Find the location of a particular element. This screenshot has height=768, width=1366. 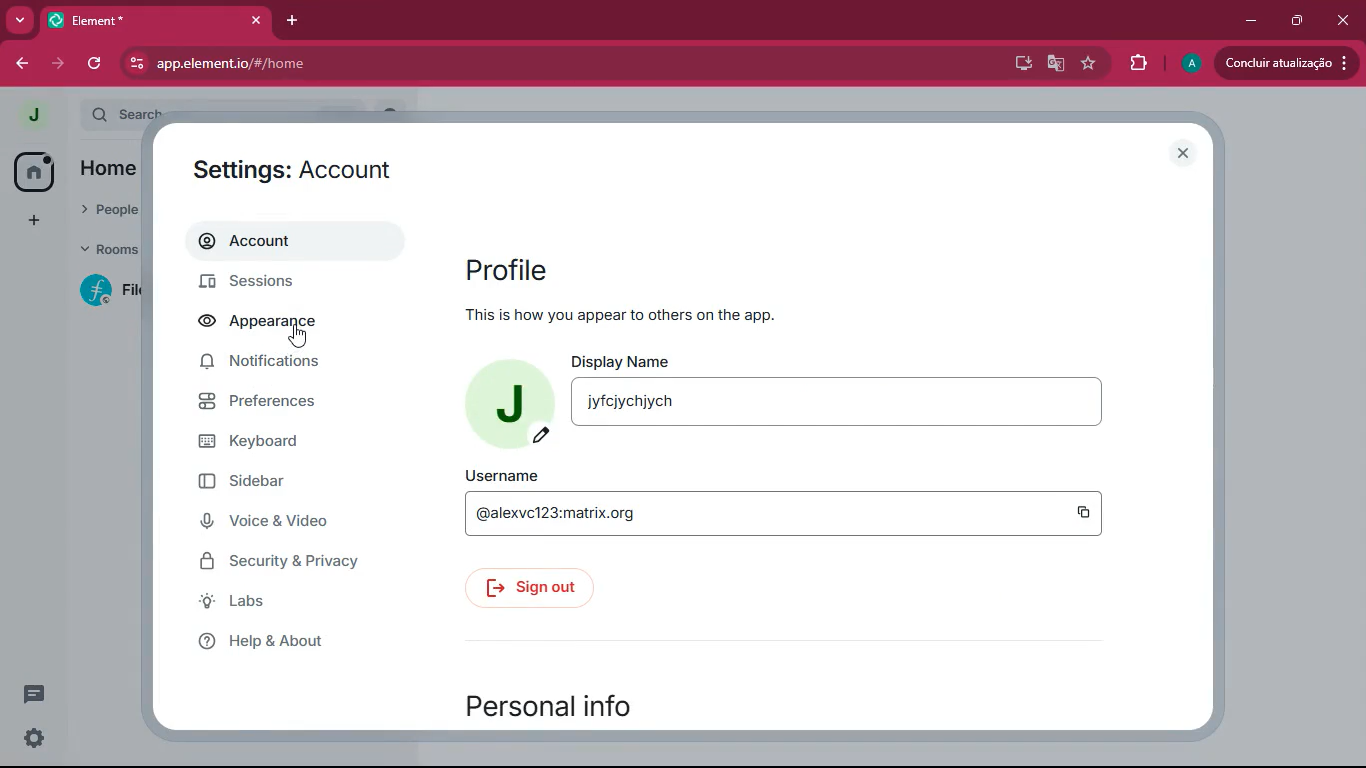

home is located at coordinates (113, 169).